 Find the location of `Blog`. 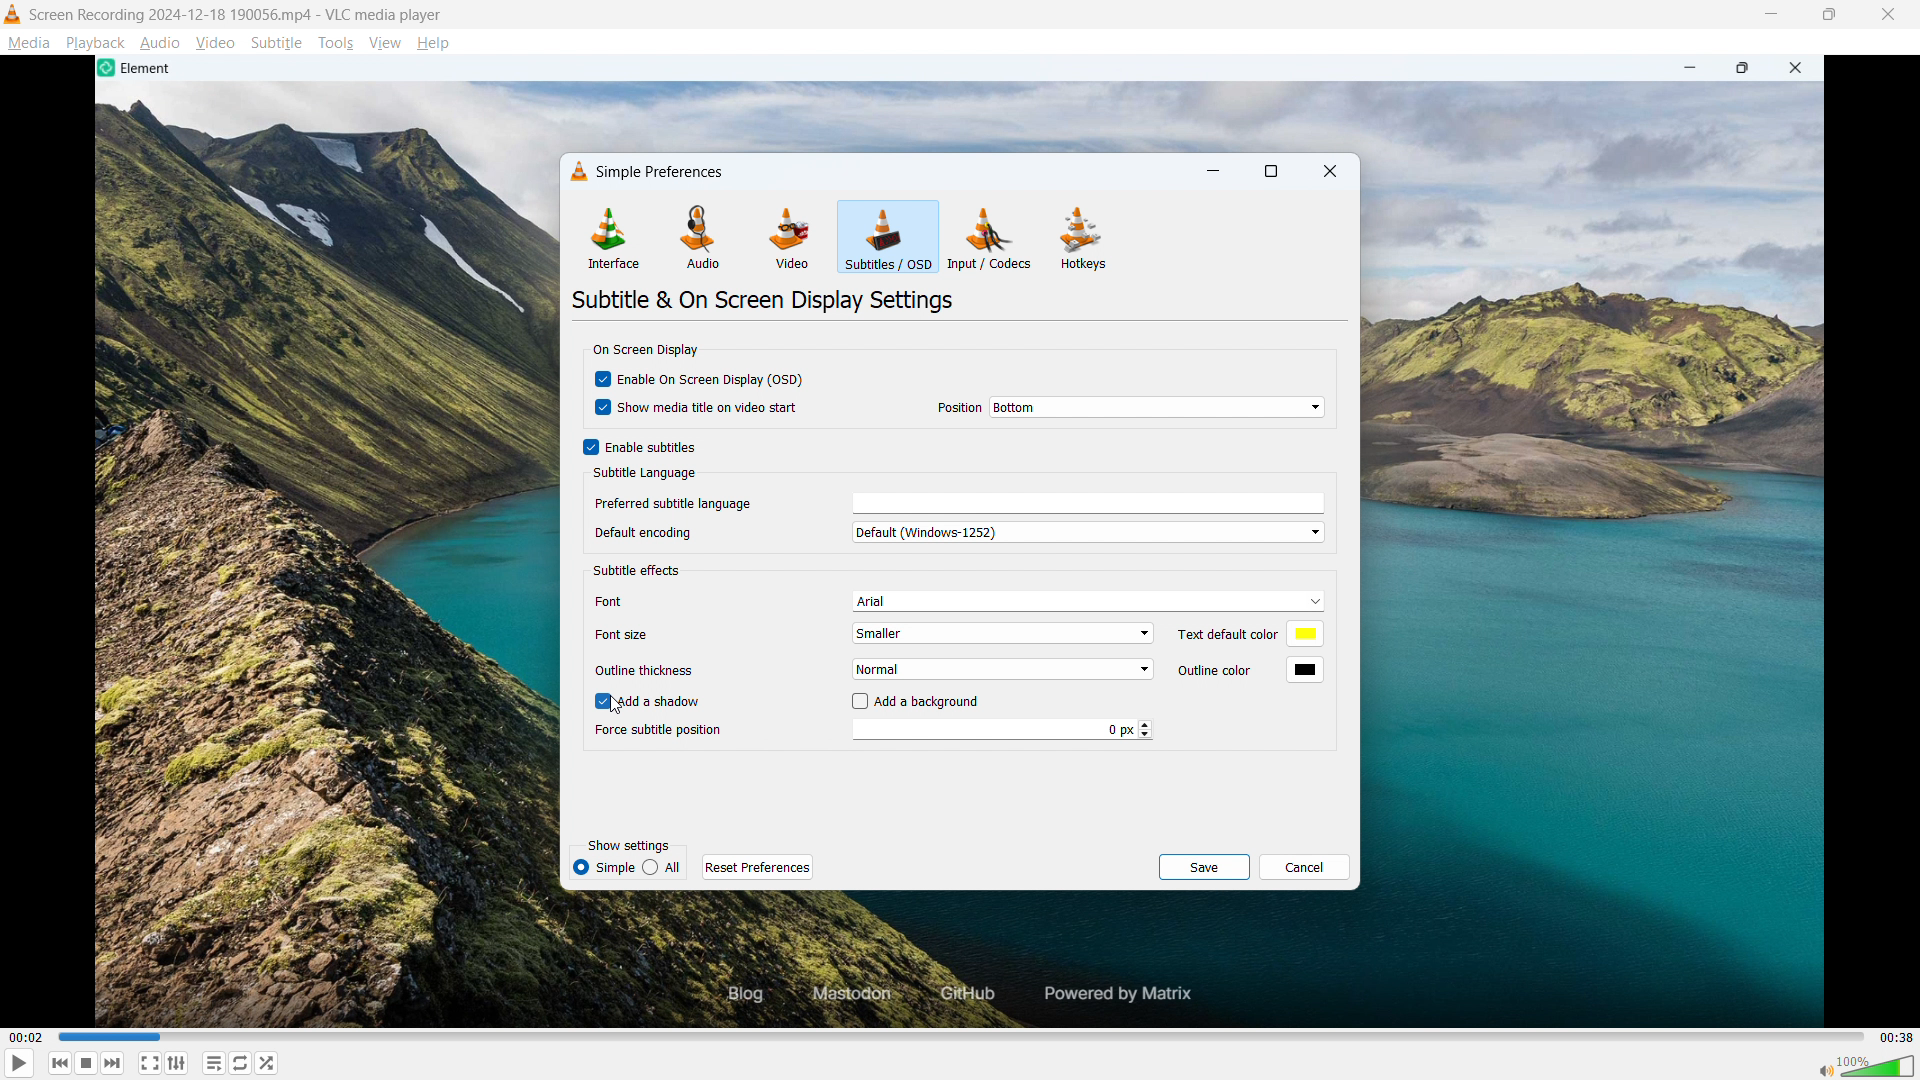

Blog is located at coordinates (730, 995).